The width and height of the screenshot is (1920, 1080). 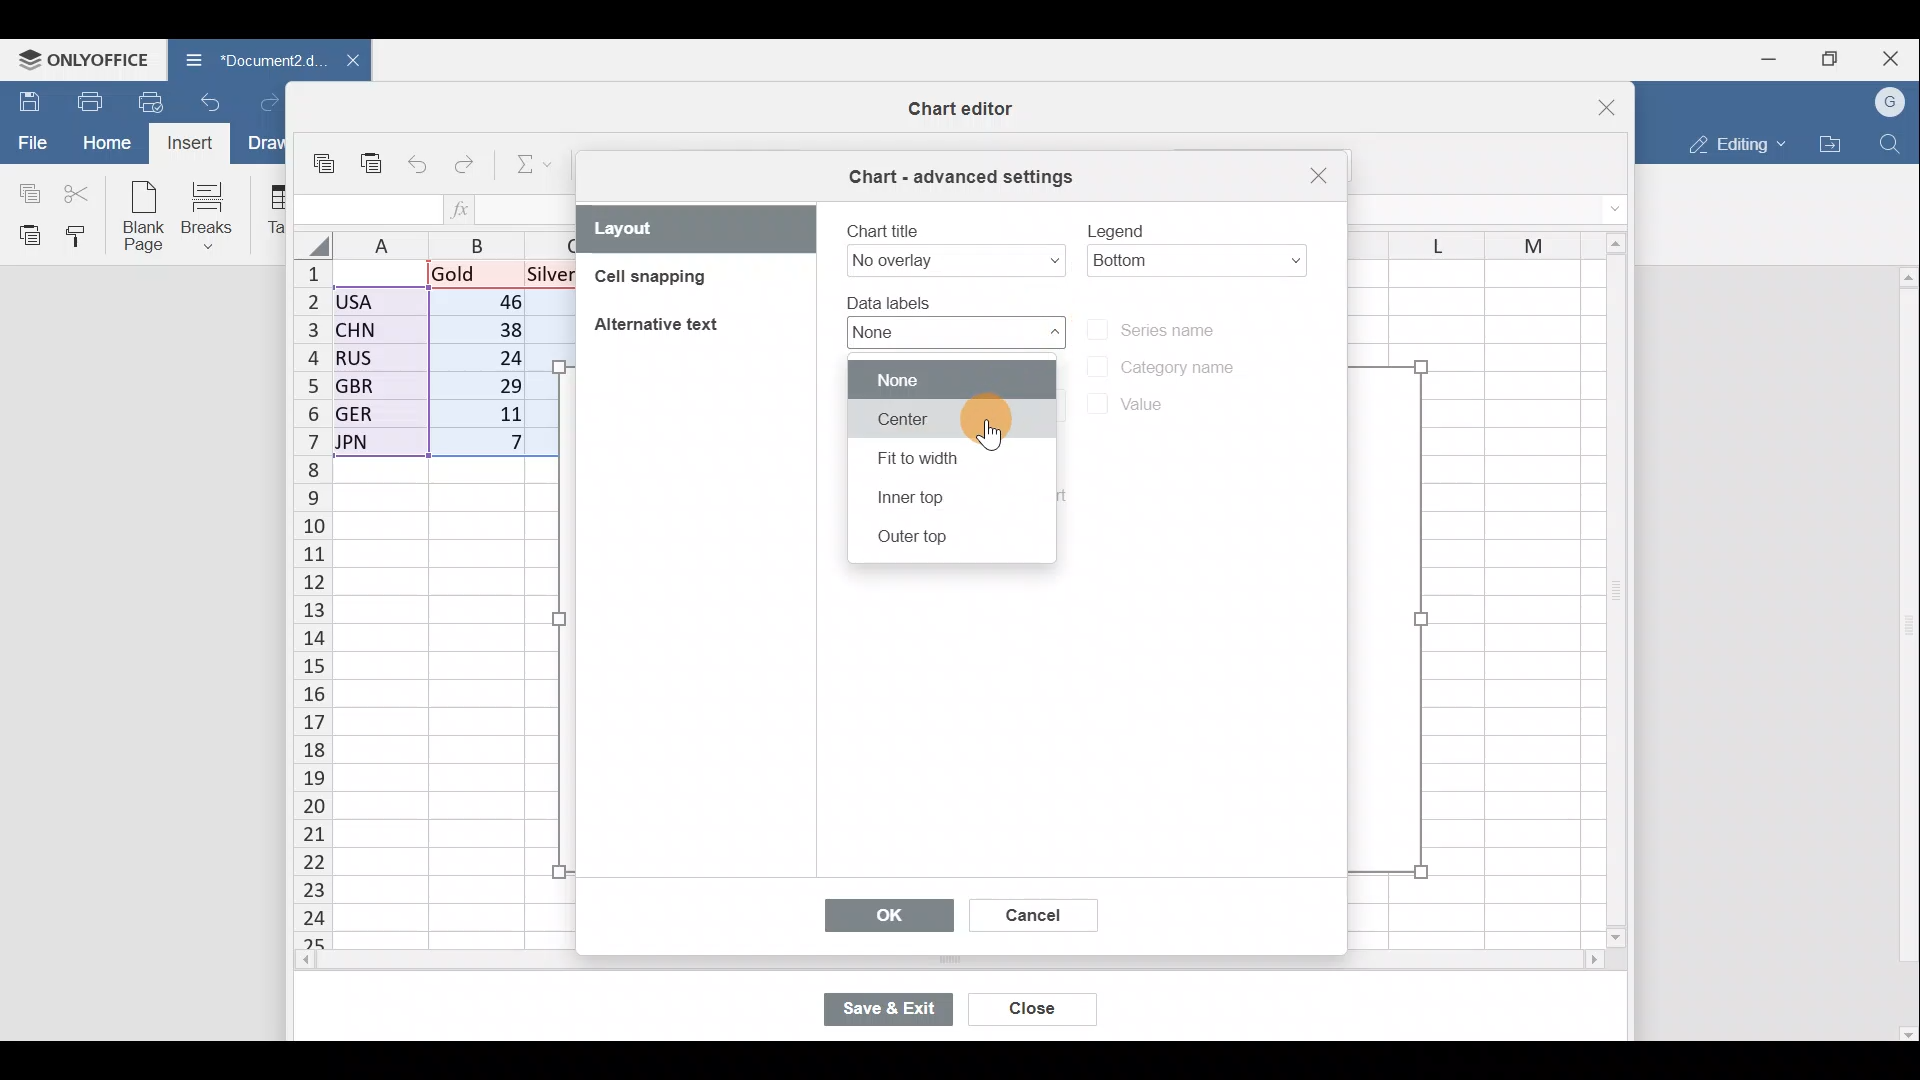 What do you see at coordinates (157, 98) in the screenshot?
I see `Quick print` at bounding box center [157, 98].